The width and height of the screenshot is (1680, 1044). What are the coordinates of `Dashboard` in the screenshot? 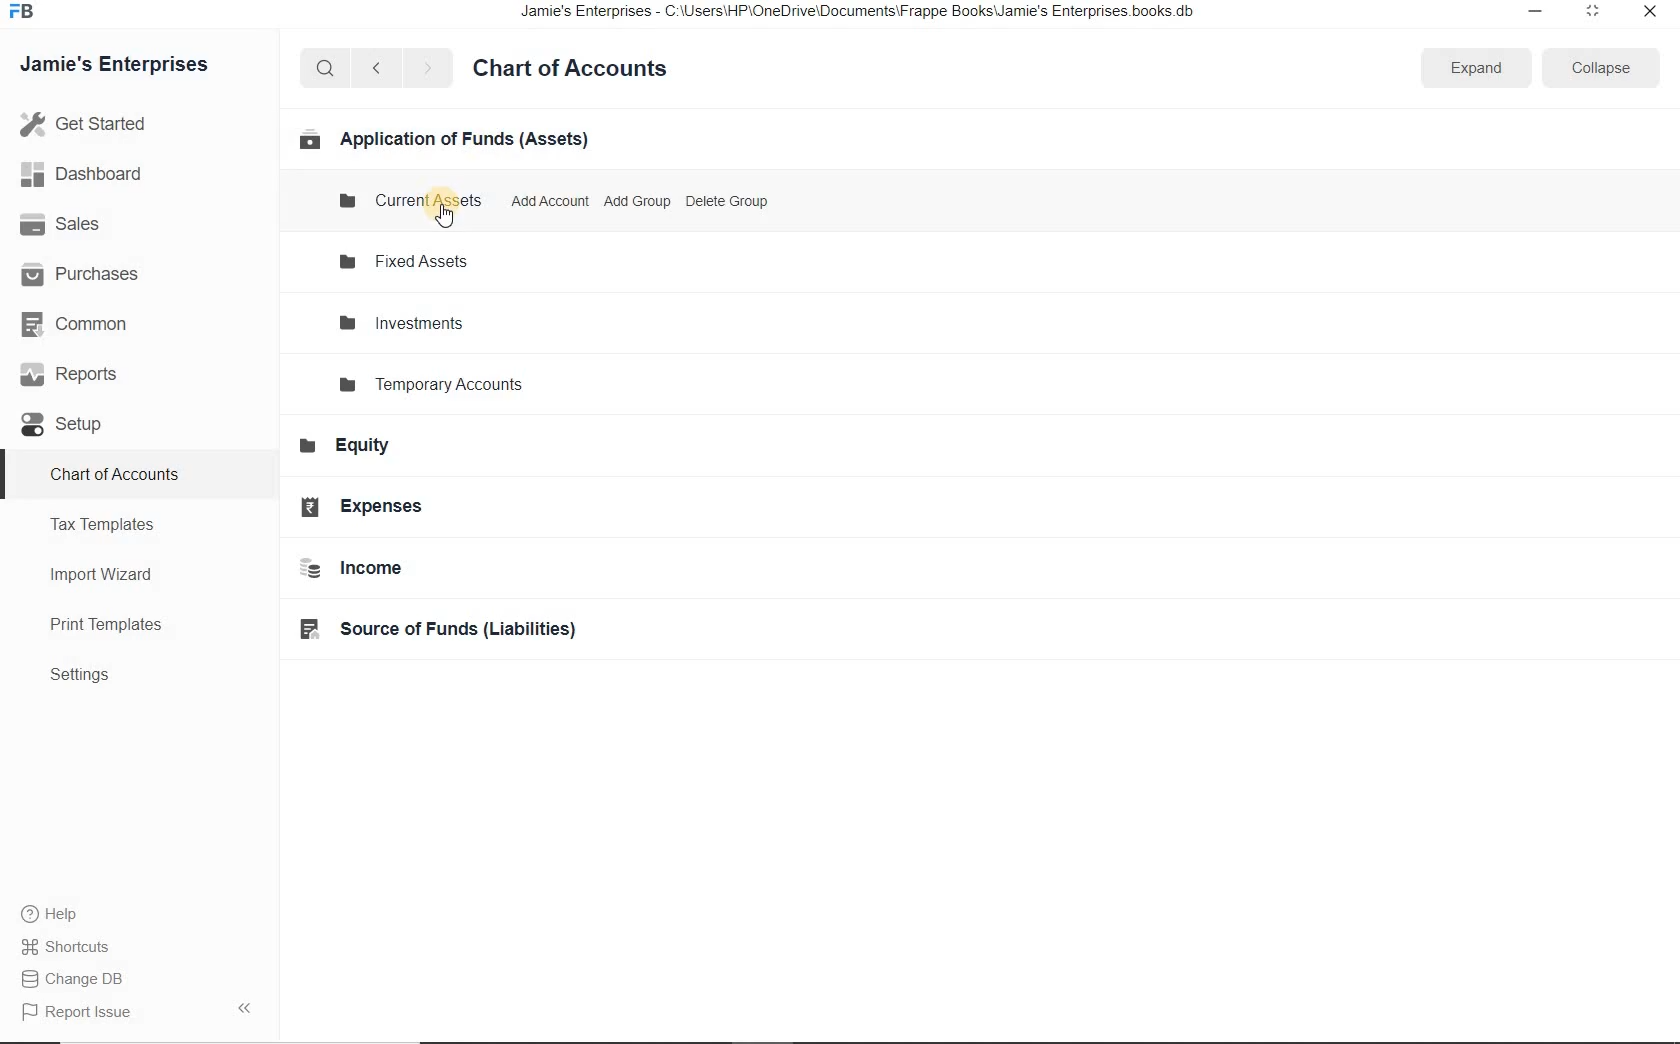 It's located at (103, 176).